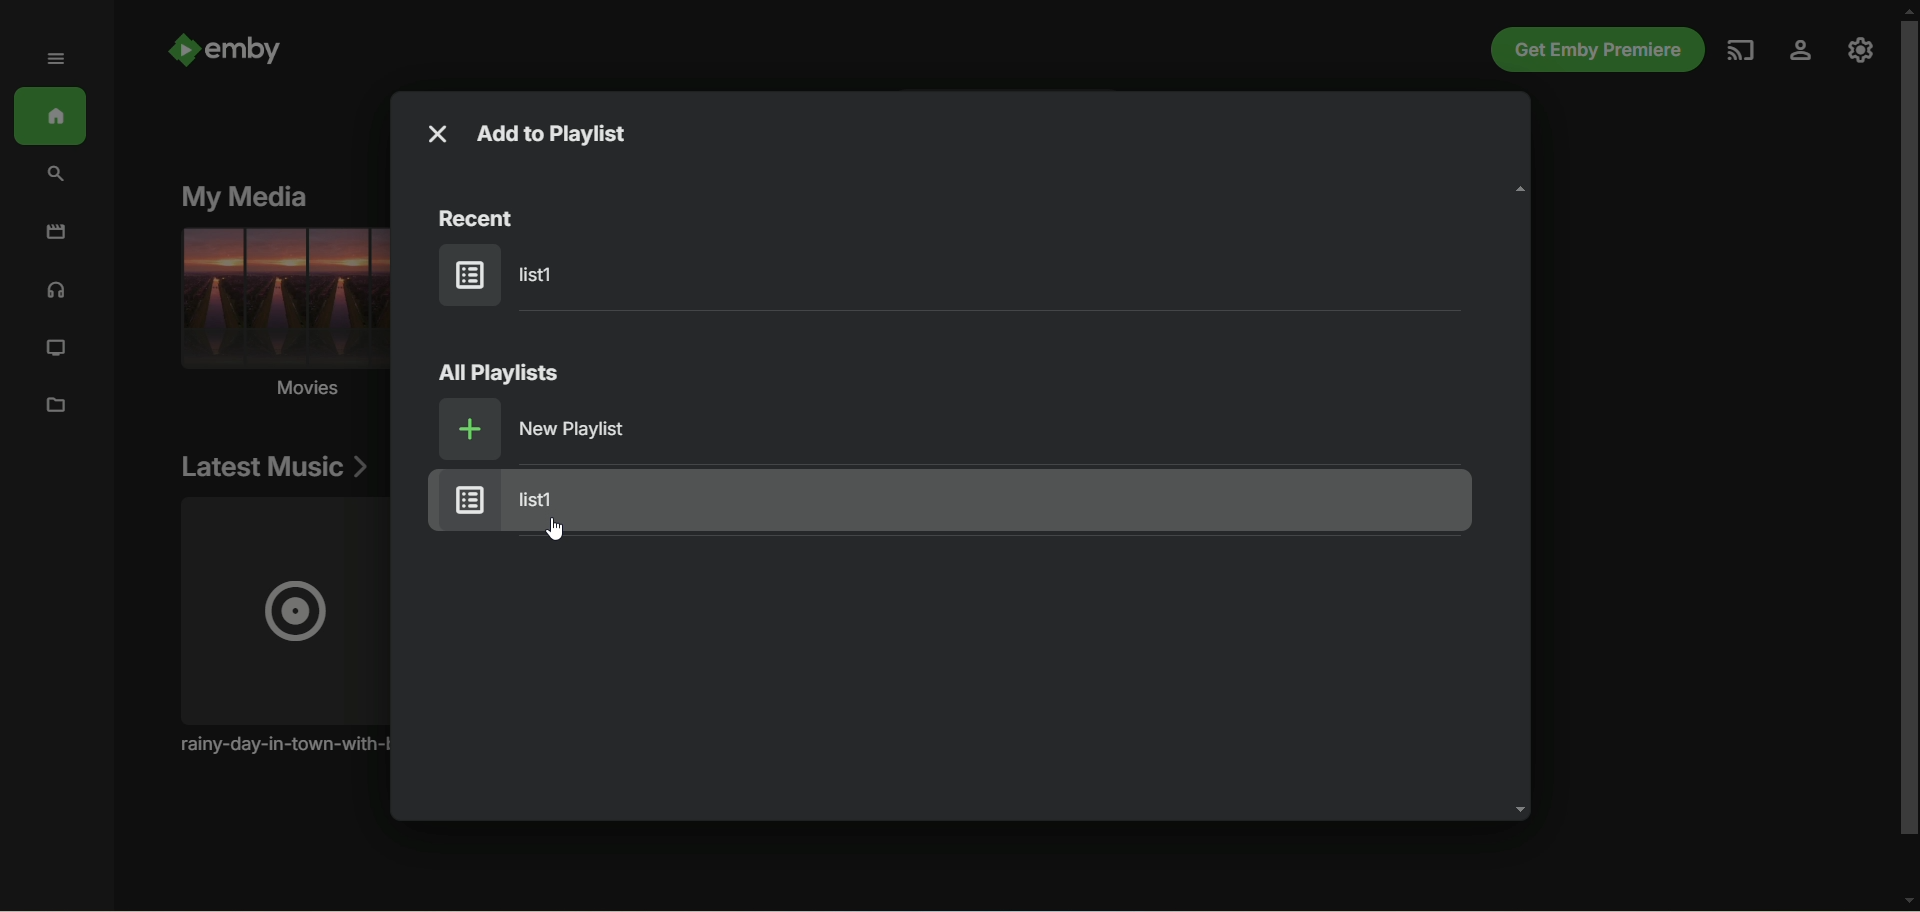  I want to click on Cursor, so click(555, 528).